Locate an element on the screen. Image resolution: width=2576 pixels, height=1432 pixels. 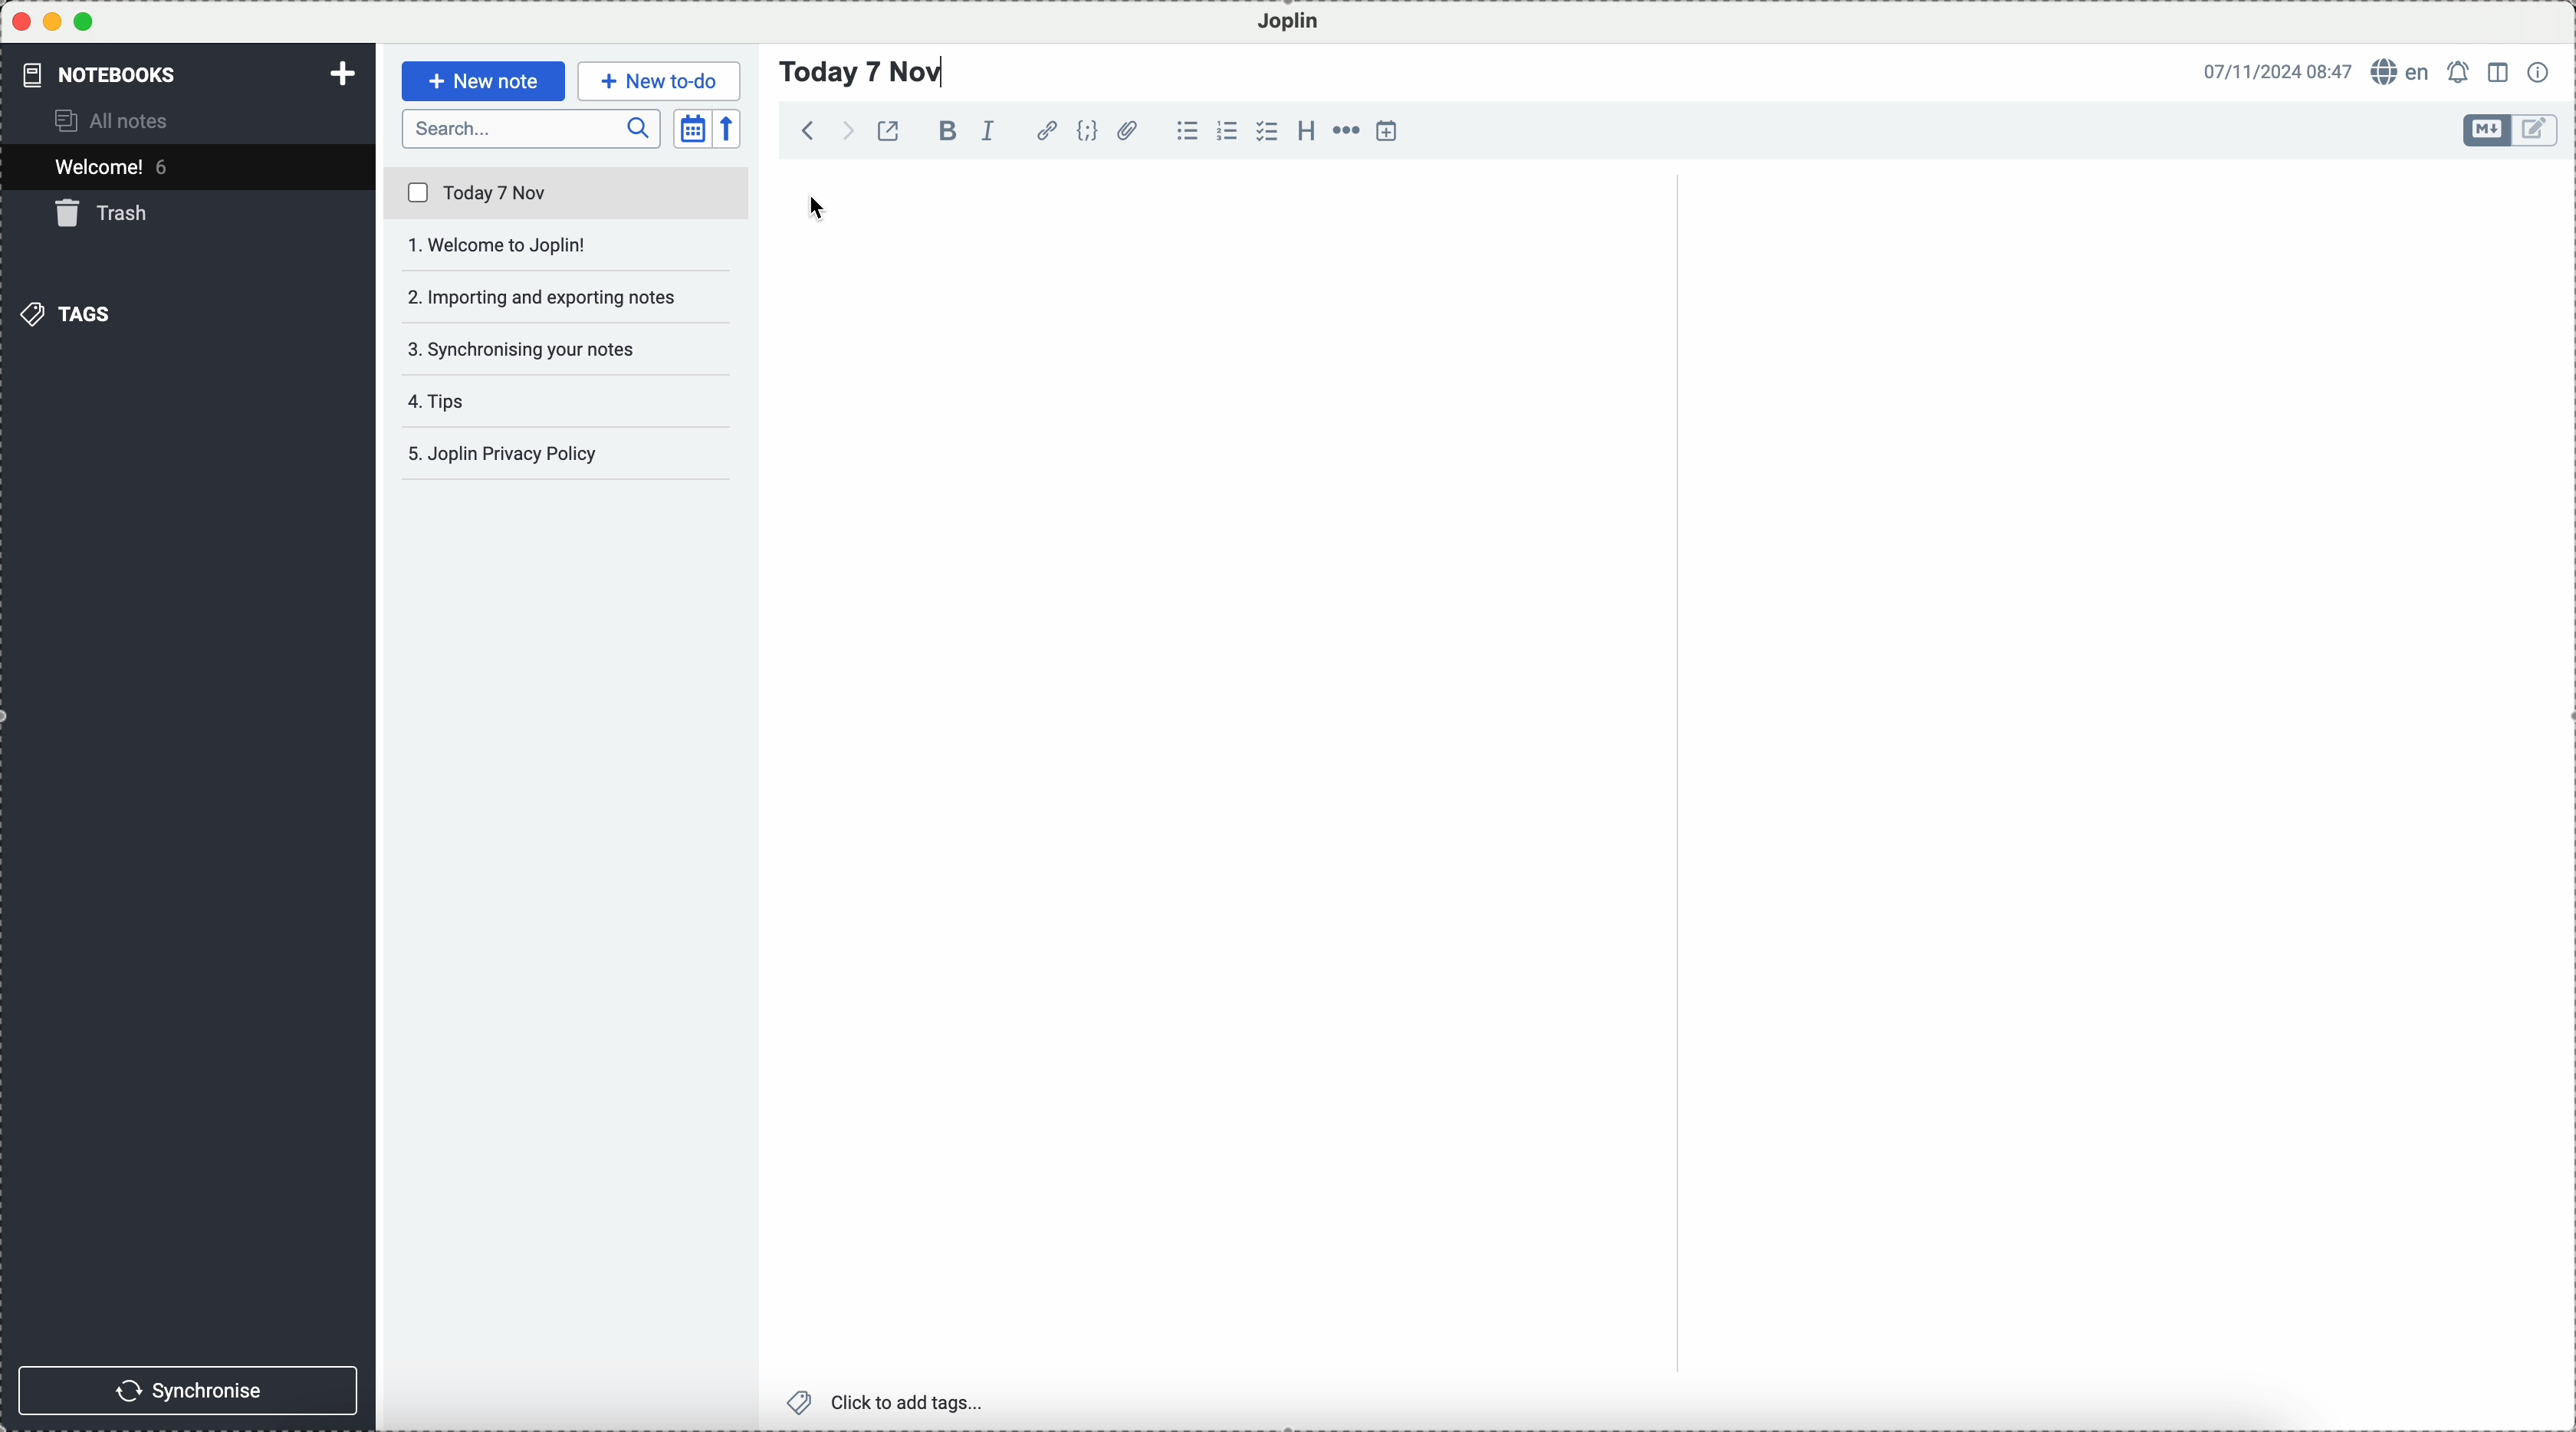
add new notebook is located at coordinates (343, 76).